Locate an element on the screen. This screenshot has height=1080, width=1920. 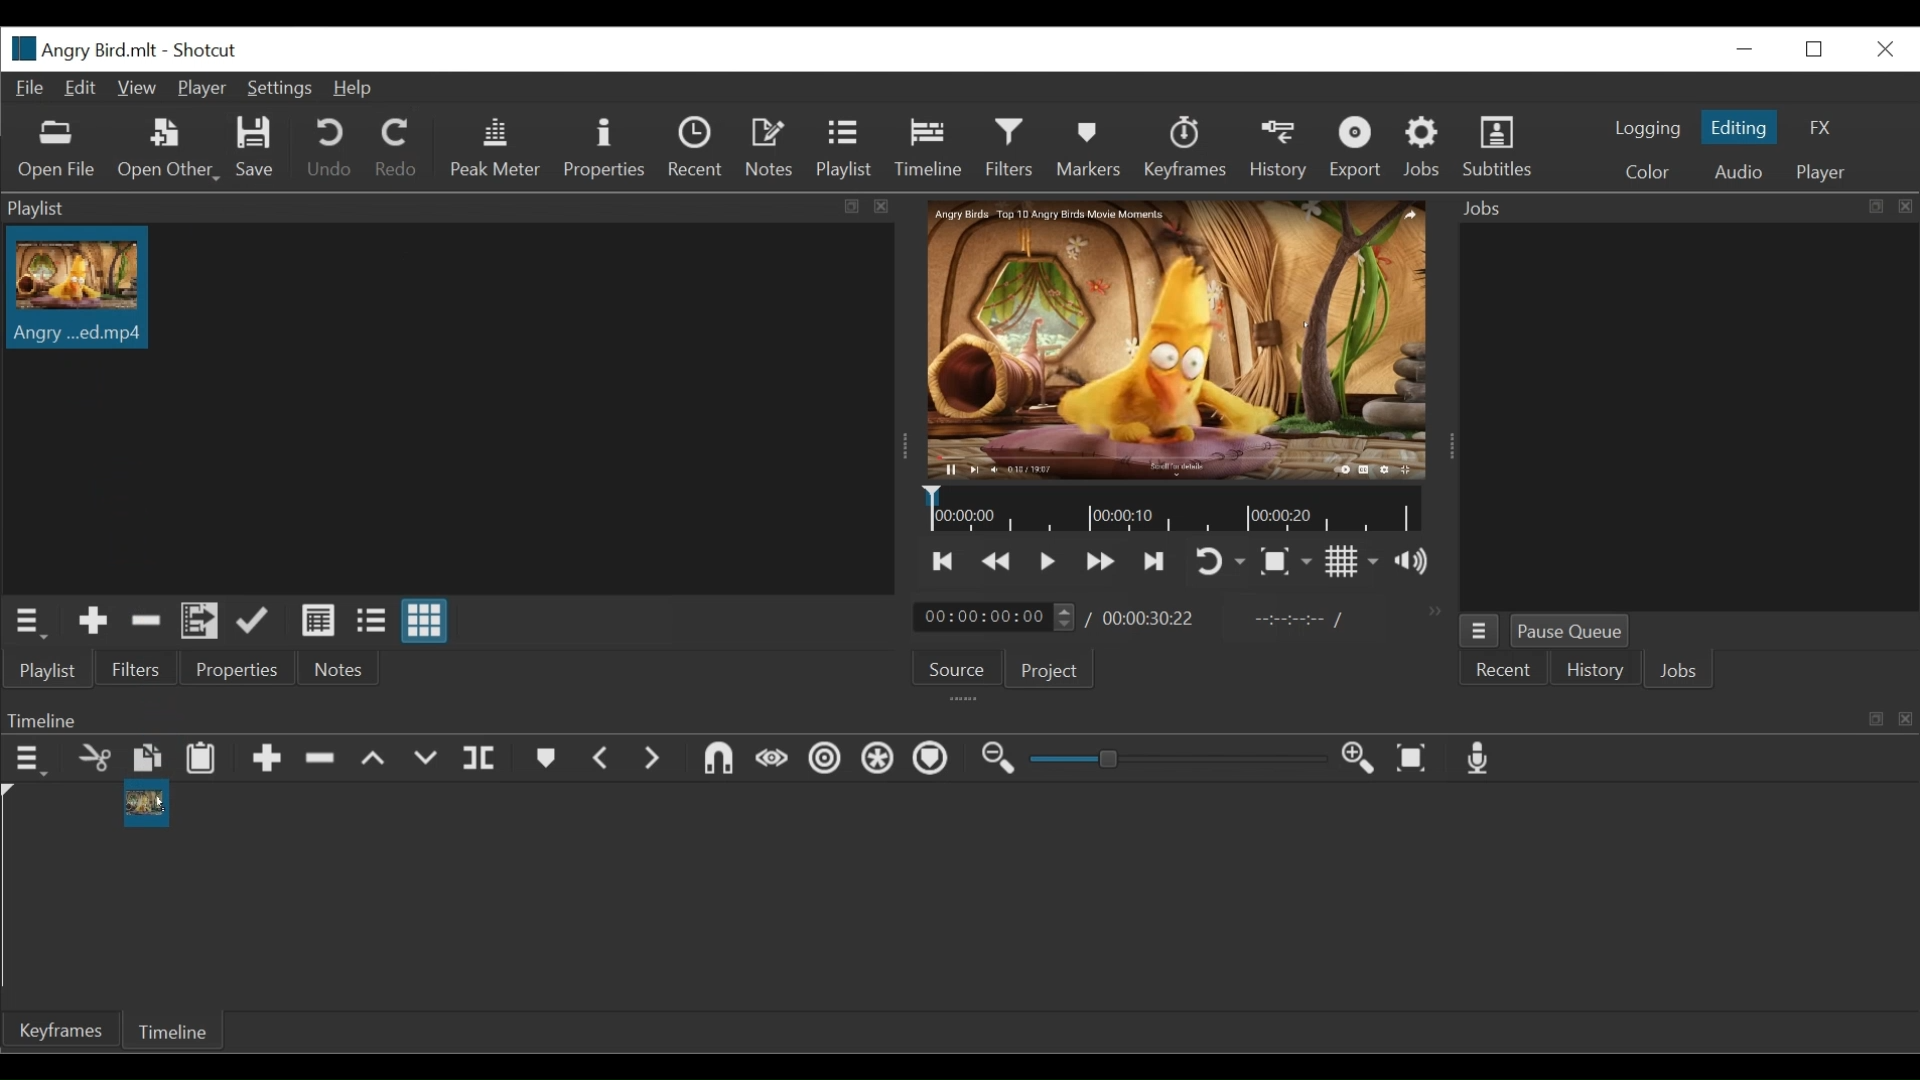
Source is located at coordinates (961, 667).